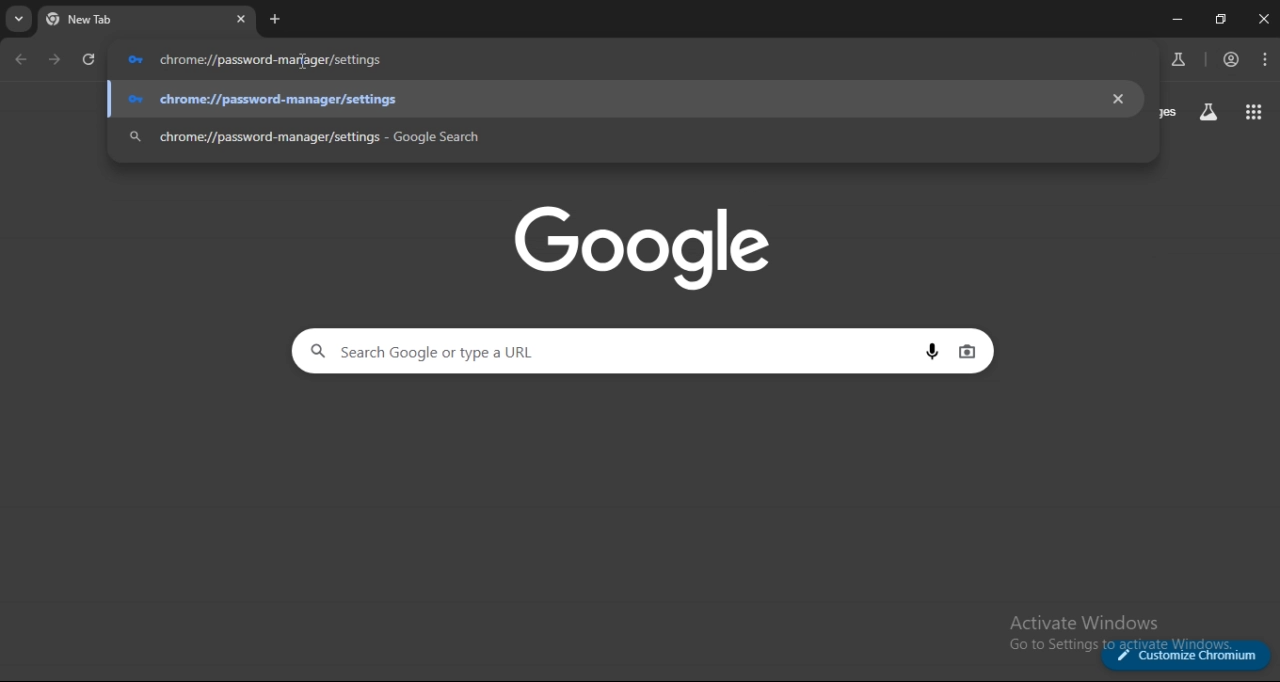 Image resolution: width=1280 pixels, height=682 pixels. Describe the element at coordinates (606, 136) in the screenshot. I see `chrome://password-manager/settings` at that location.